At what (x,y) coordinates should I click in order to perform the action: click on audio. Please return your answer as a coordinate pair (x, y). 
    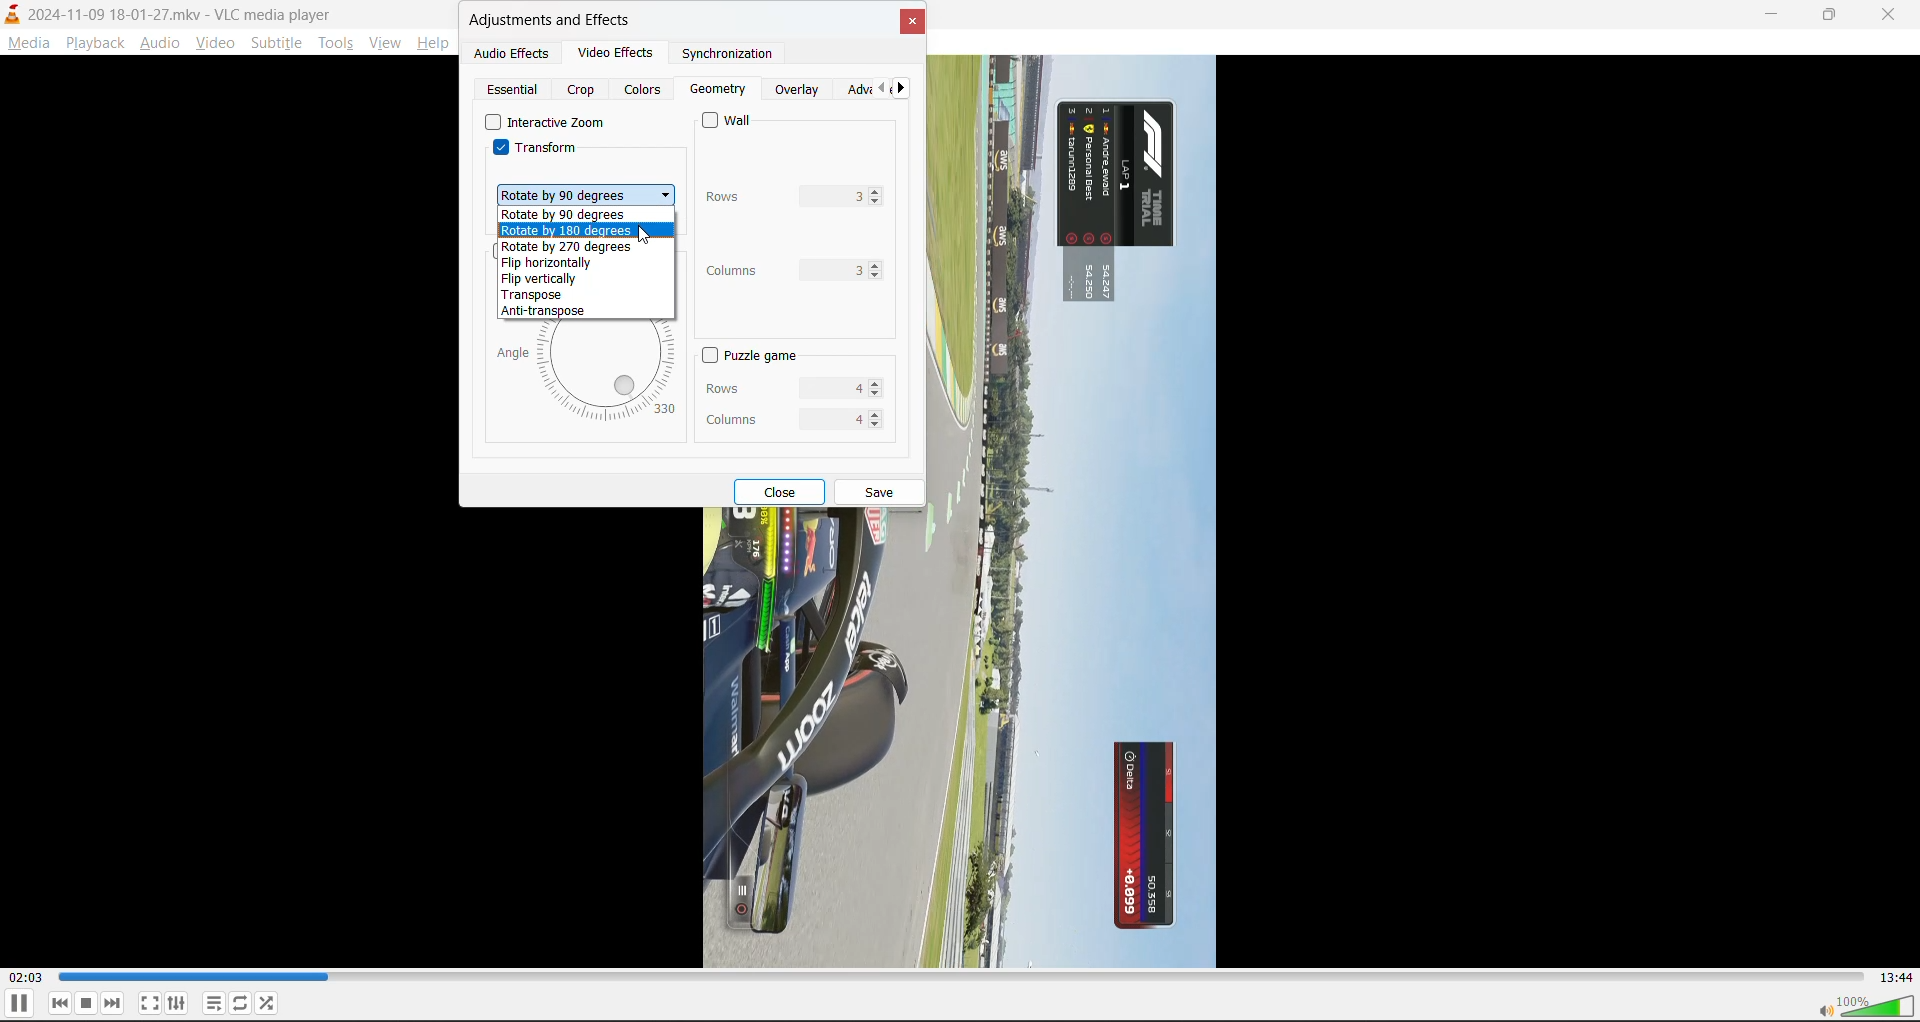
    Looking at the image, I should click on (159, 45).